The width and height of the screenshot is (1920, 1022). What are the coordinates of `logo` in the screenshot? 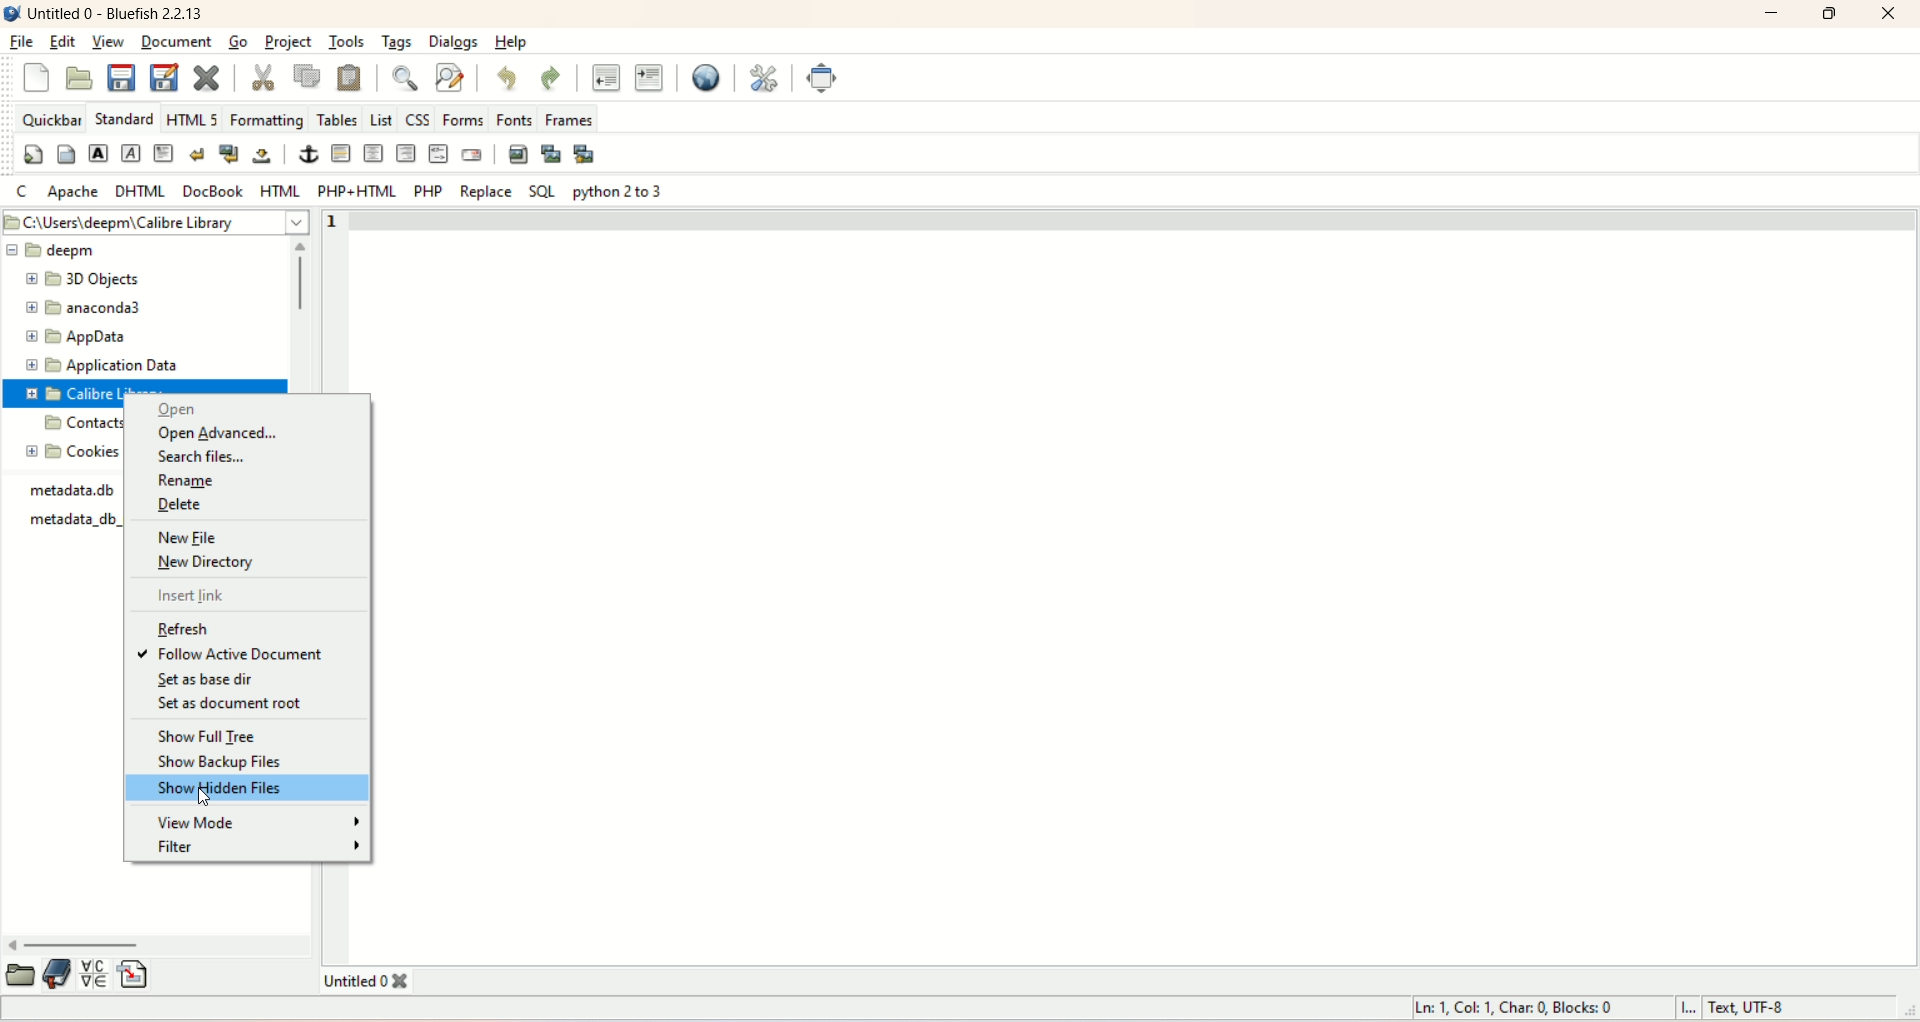 It's located at (12, 12).